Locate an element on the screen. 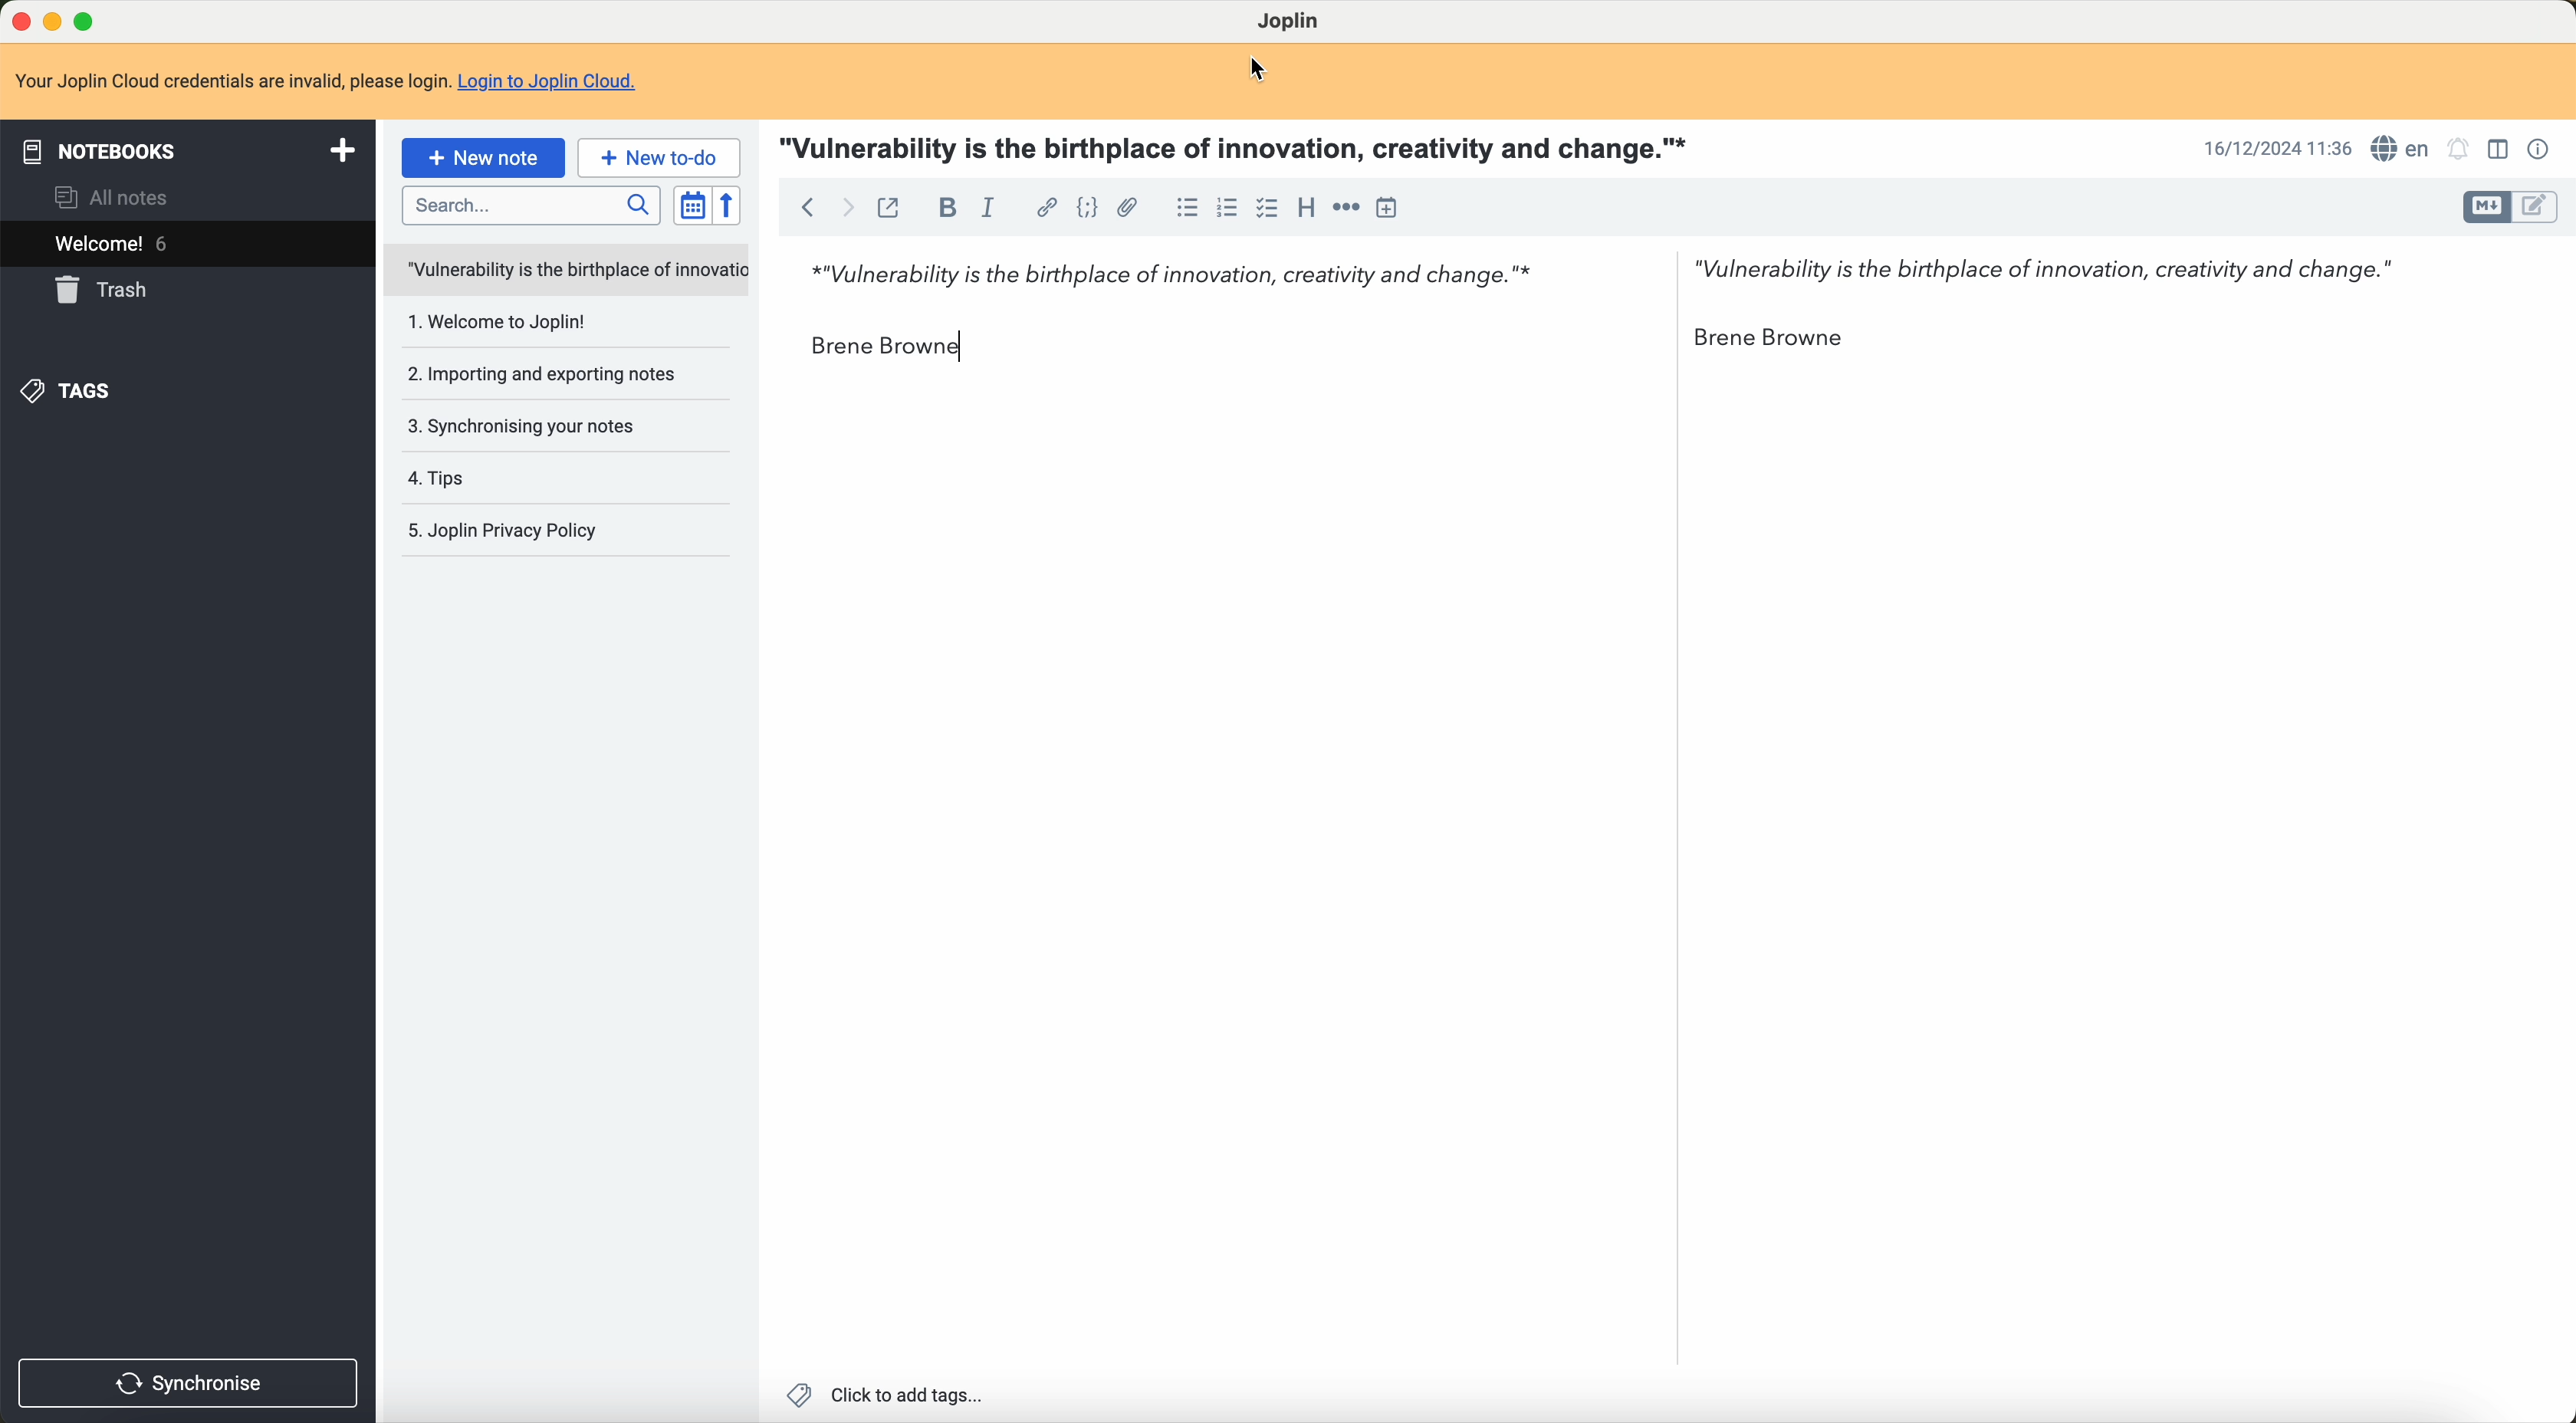 This screenshot has width=2576, height=1423. back is located at coordinates (808, 208).